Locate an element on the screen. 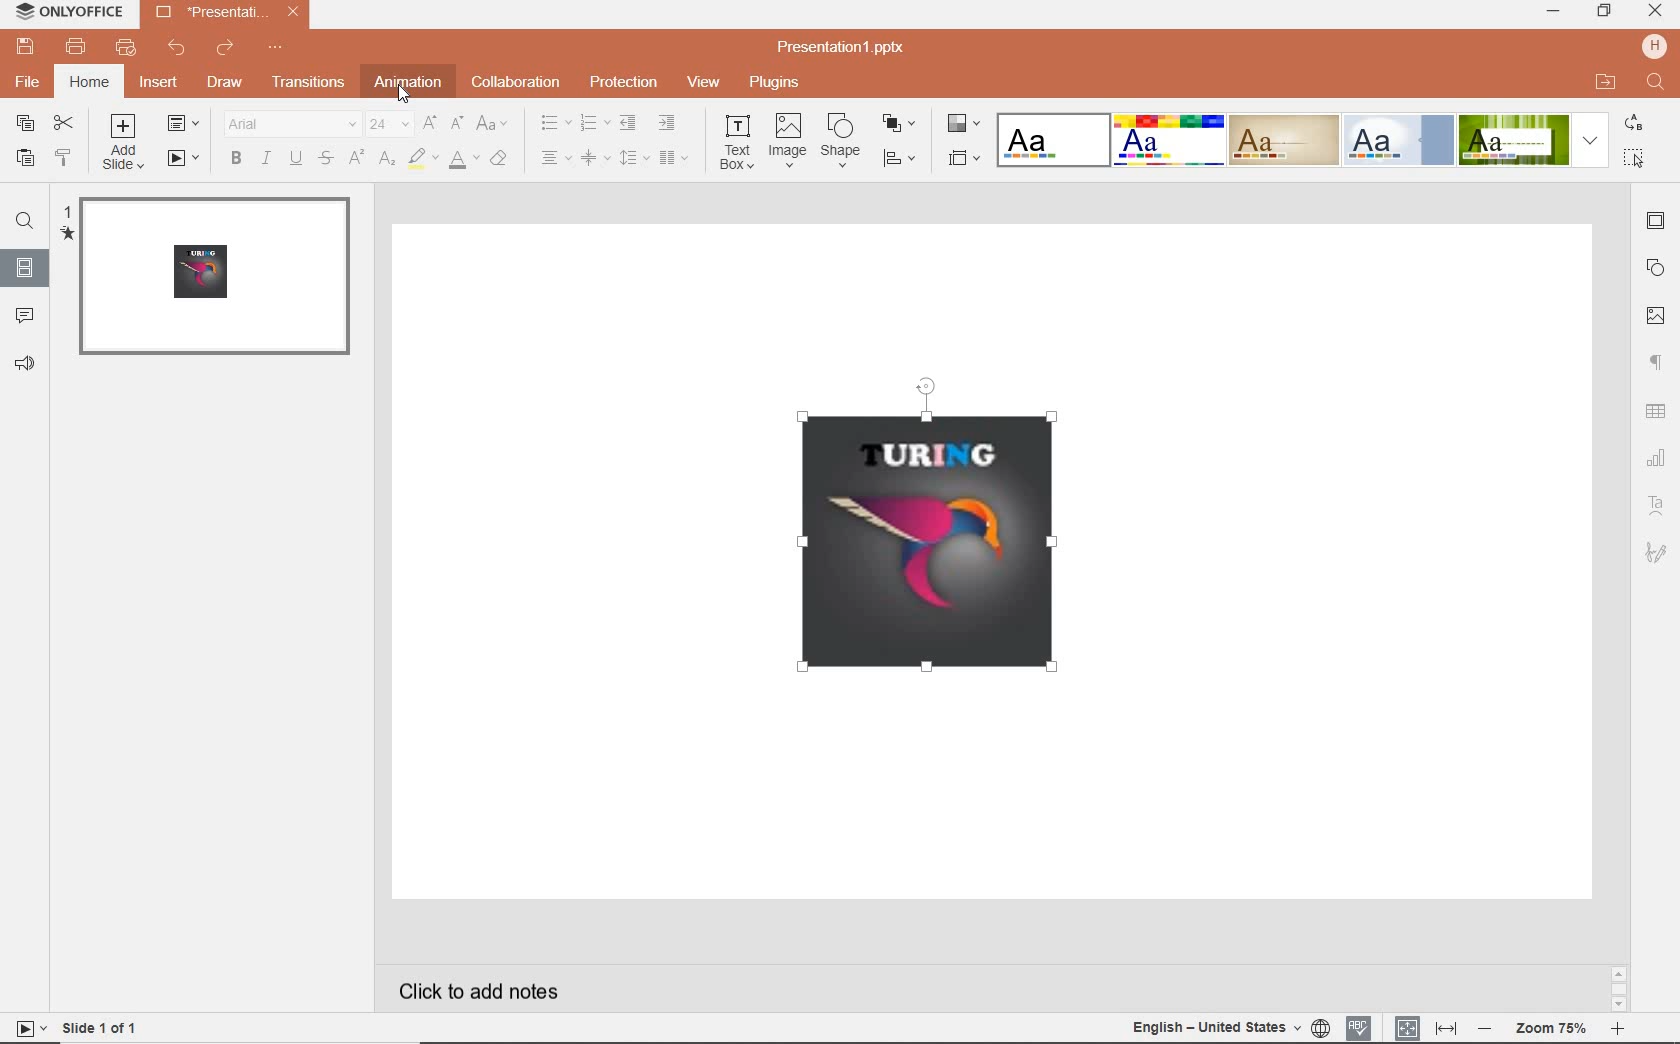 The image size is (1680, 1044). home is located at coordinates (87, 81).